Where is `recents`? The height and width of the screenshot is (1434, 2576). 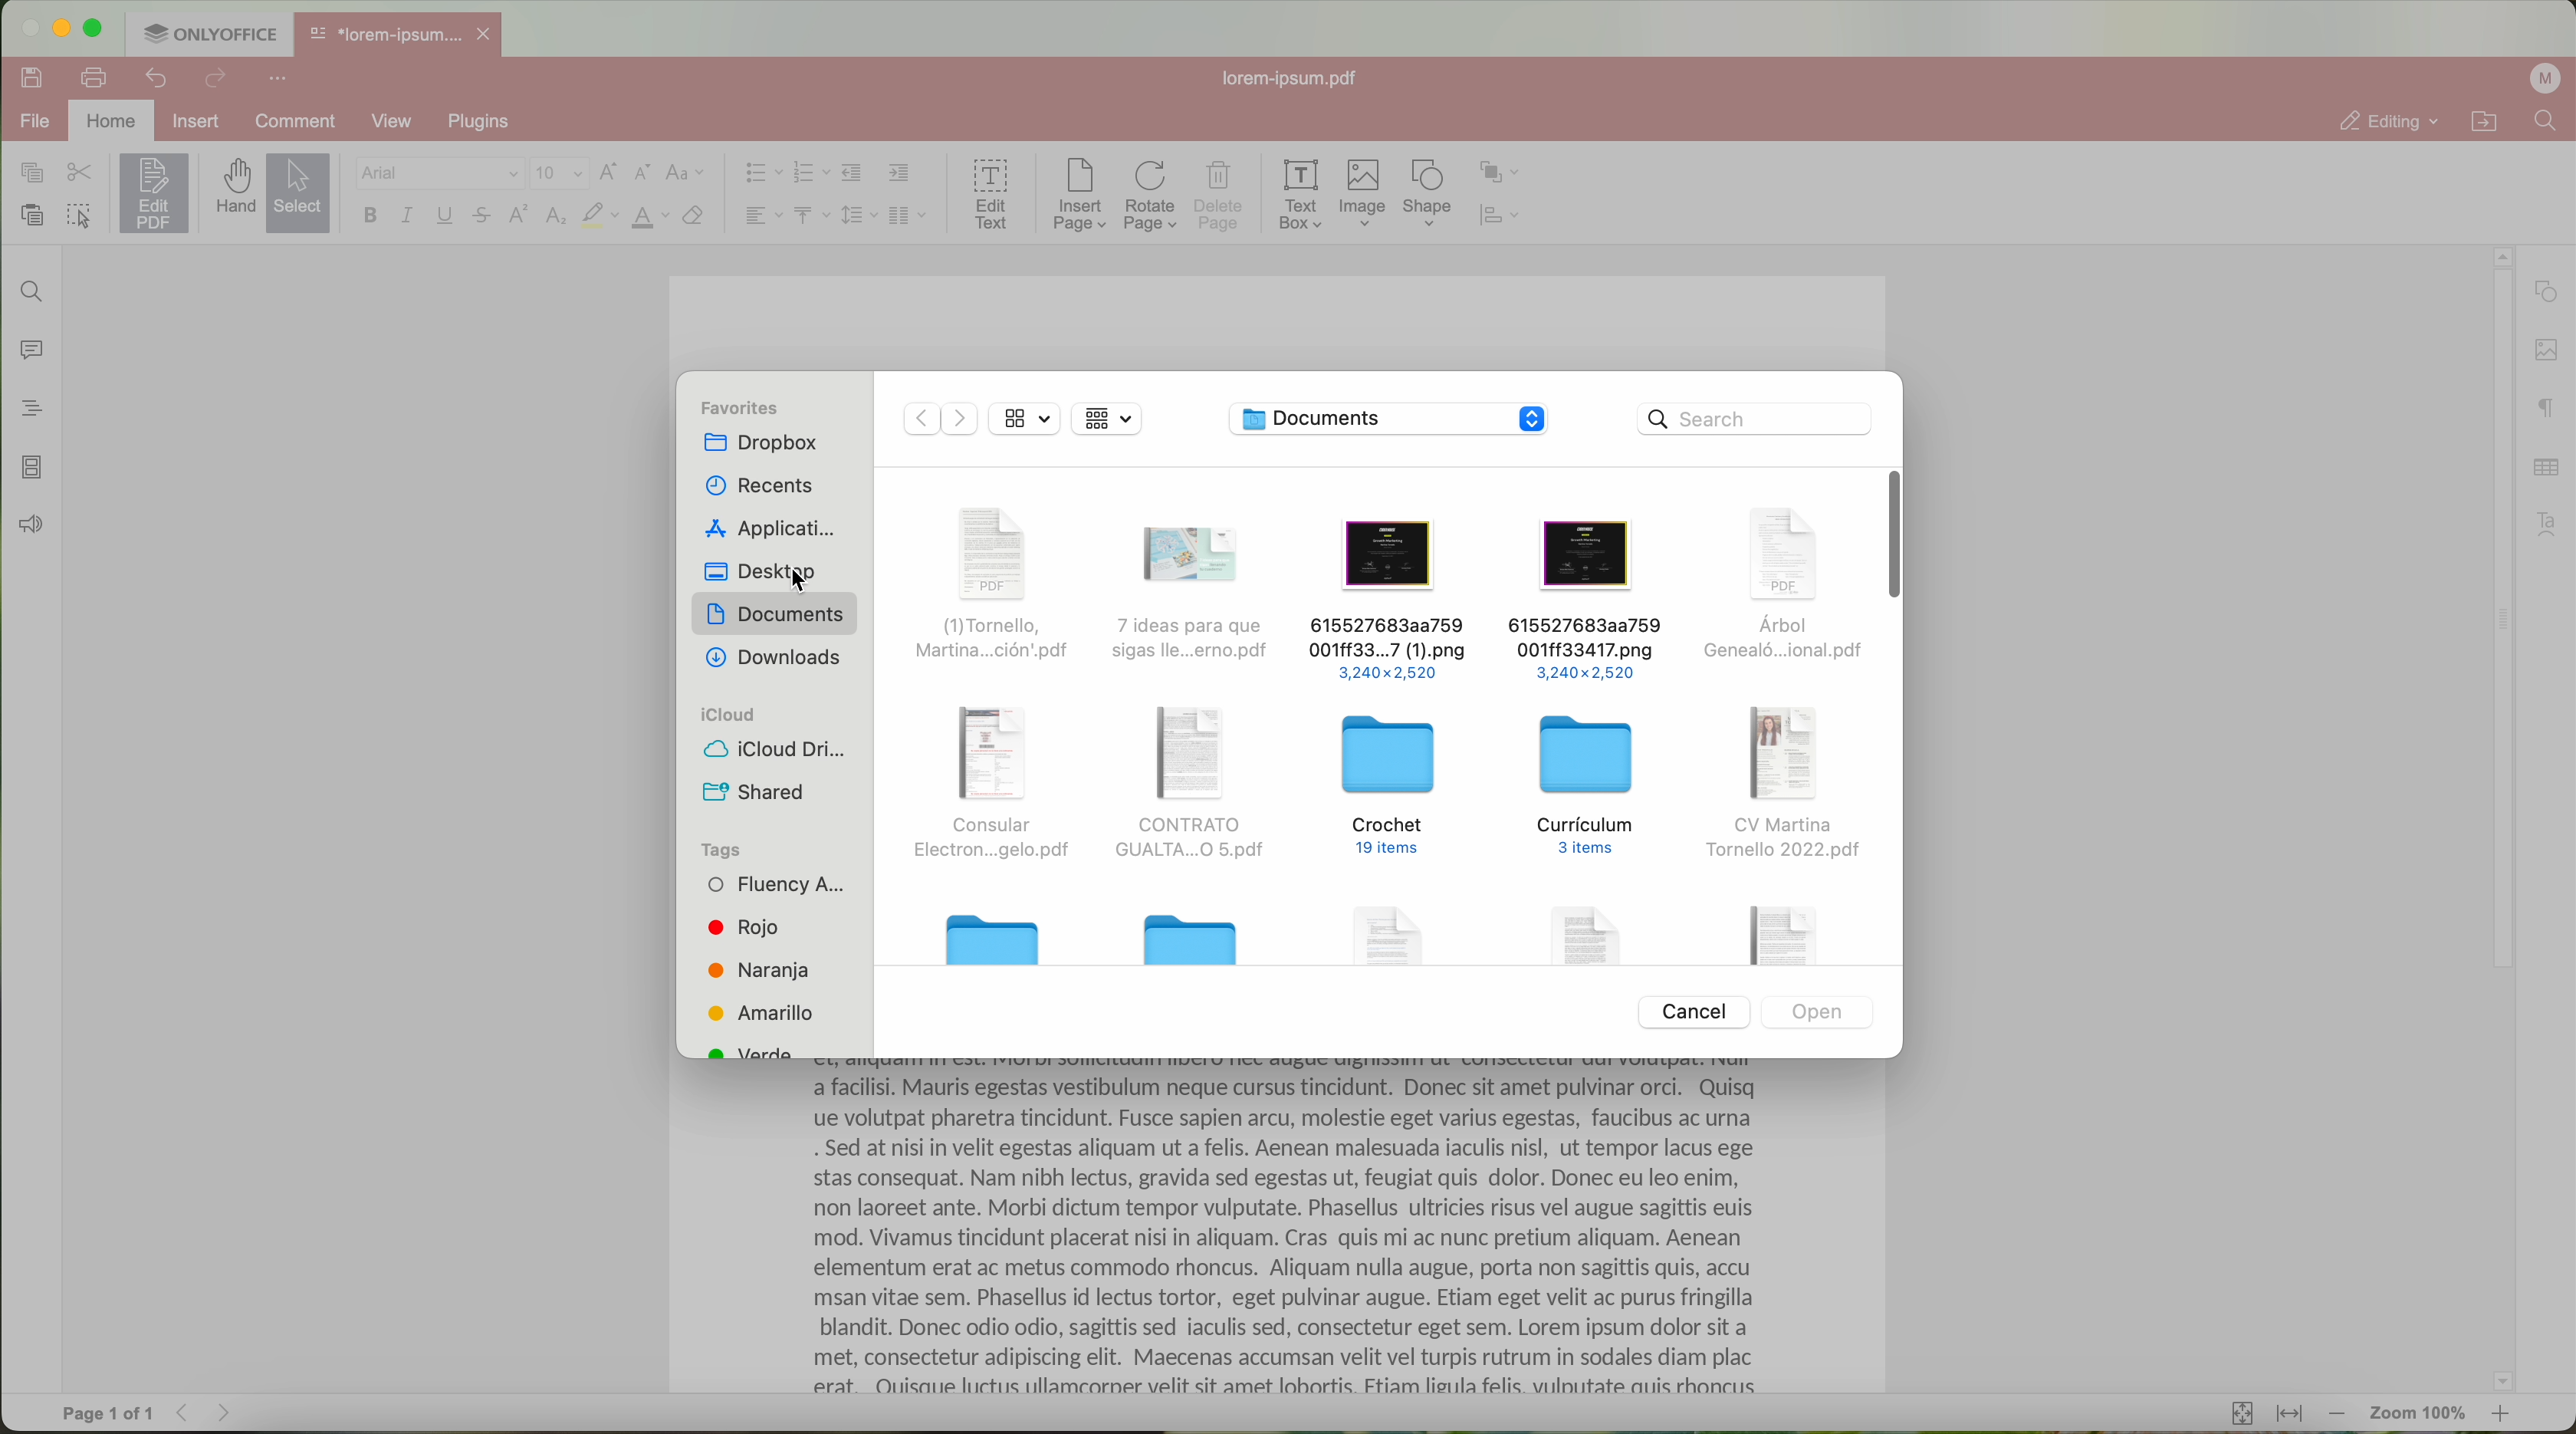
recents is located at coordinates (757, 486).